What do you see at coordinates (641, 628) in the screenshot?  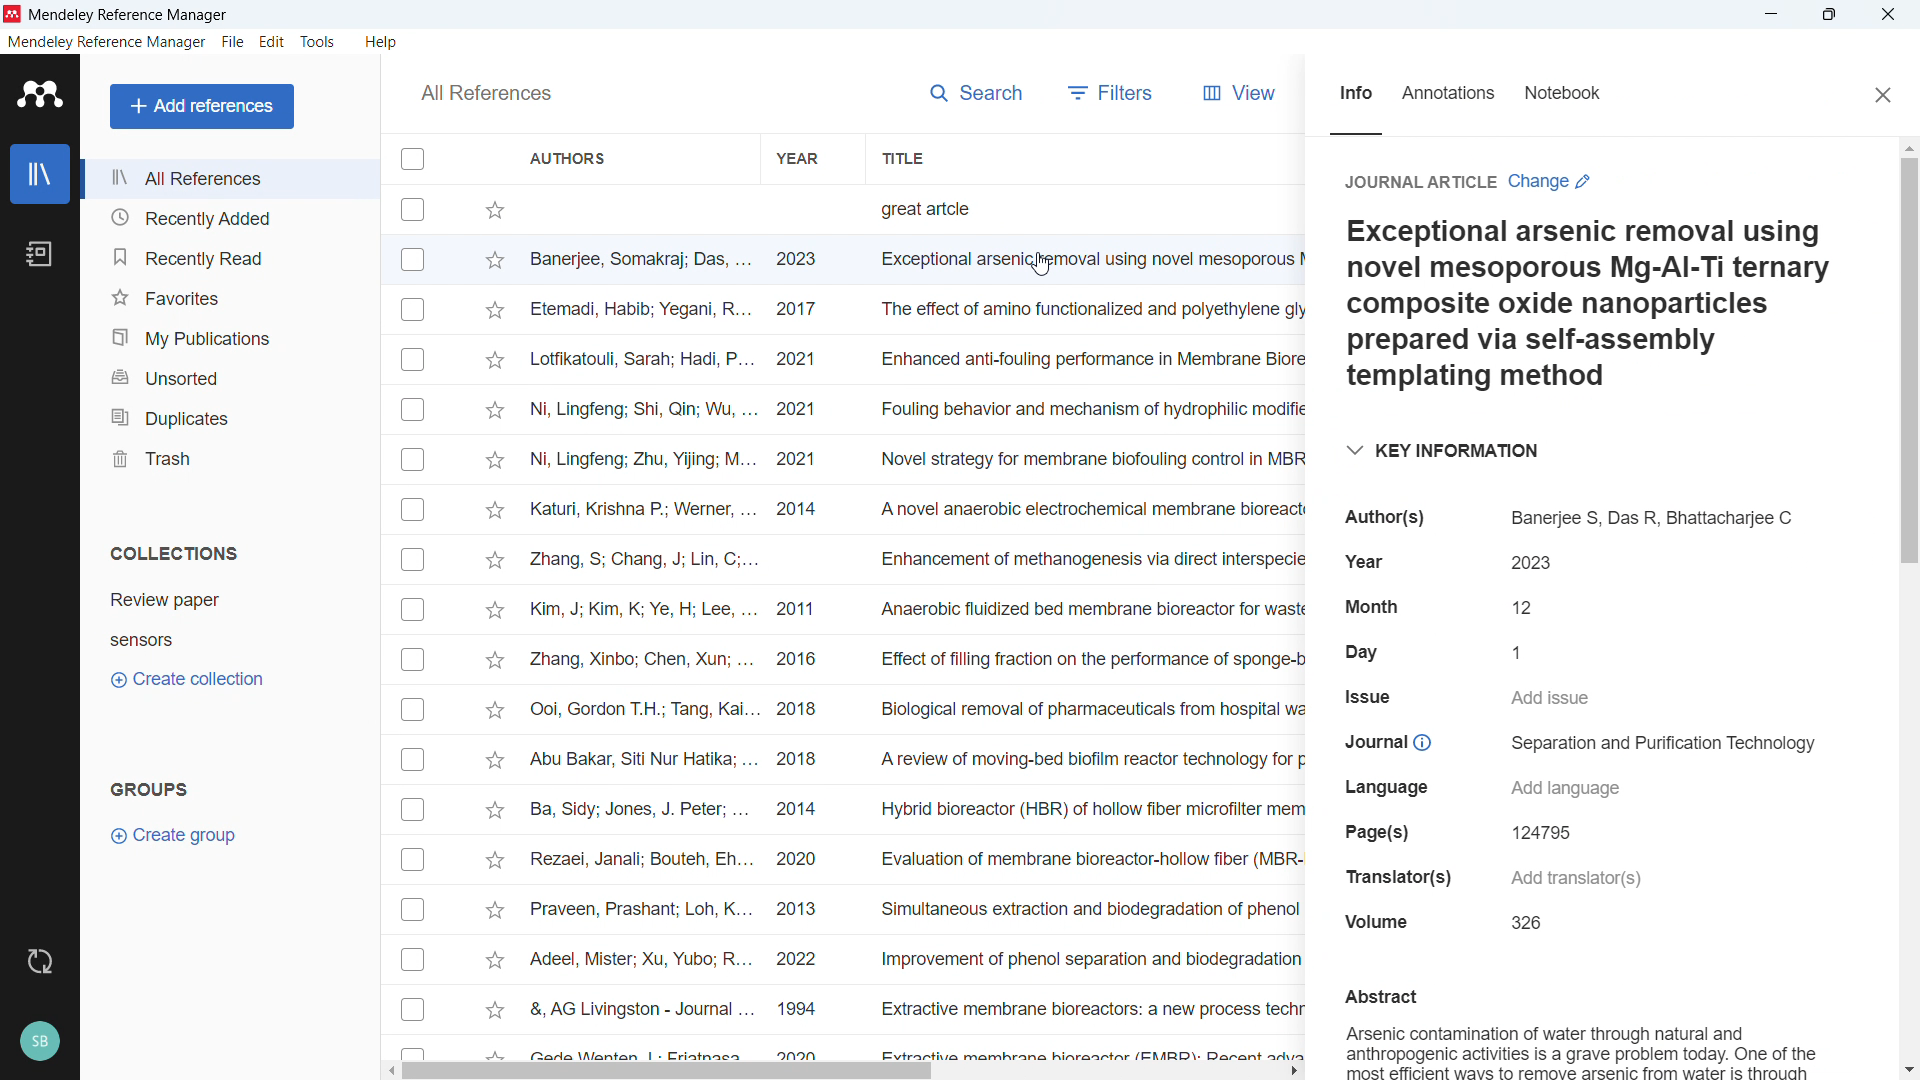 I see `Authors of individual entries ` at bounding box center [641, 628].